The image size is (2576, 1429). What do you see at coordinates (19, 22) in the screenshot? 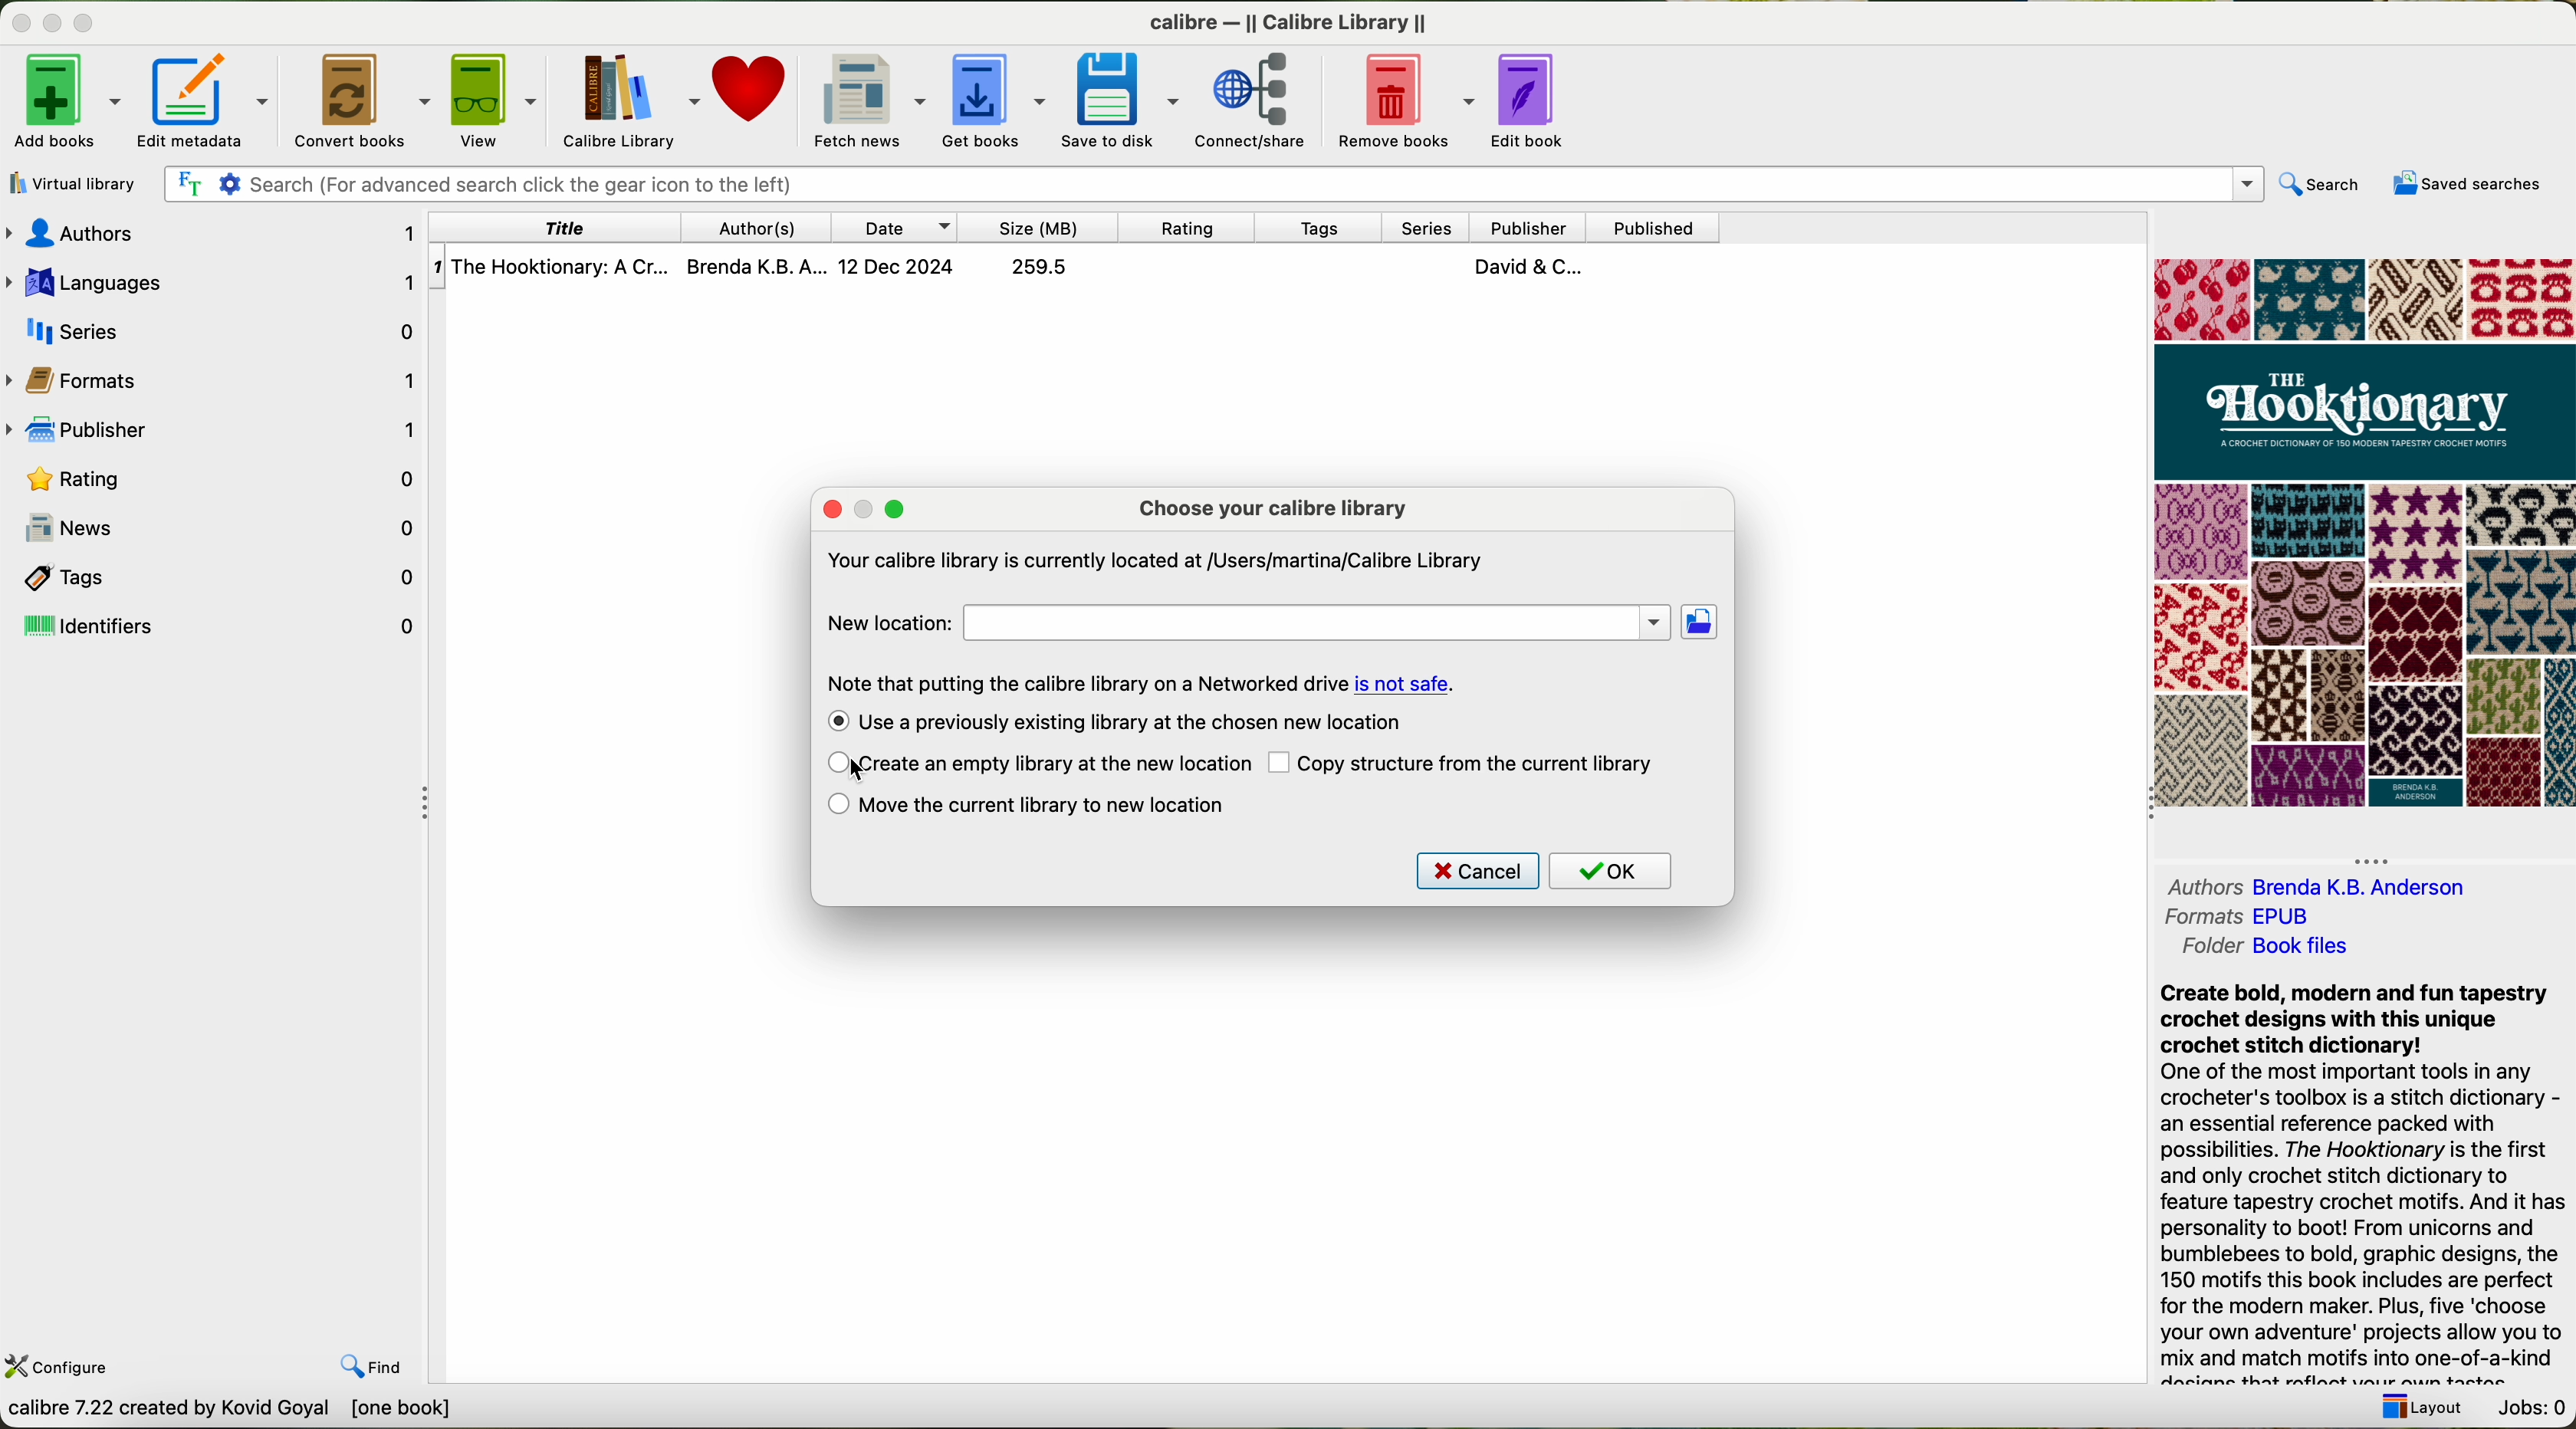
I see `close program` at bounding box center [19, 22].